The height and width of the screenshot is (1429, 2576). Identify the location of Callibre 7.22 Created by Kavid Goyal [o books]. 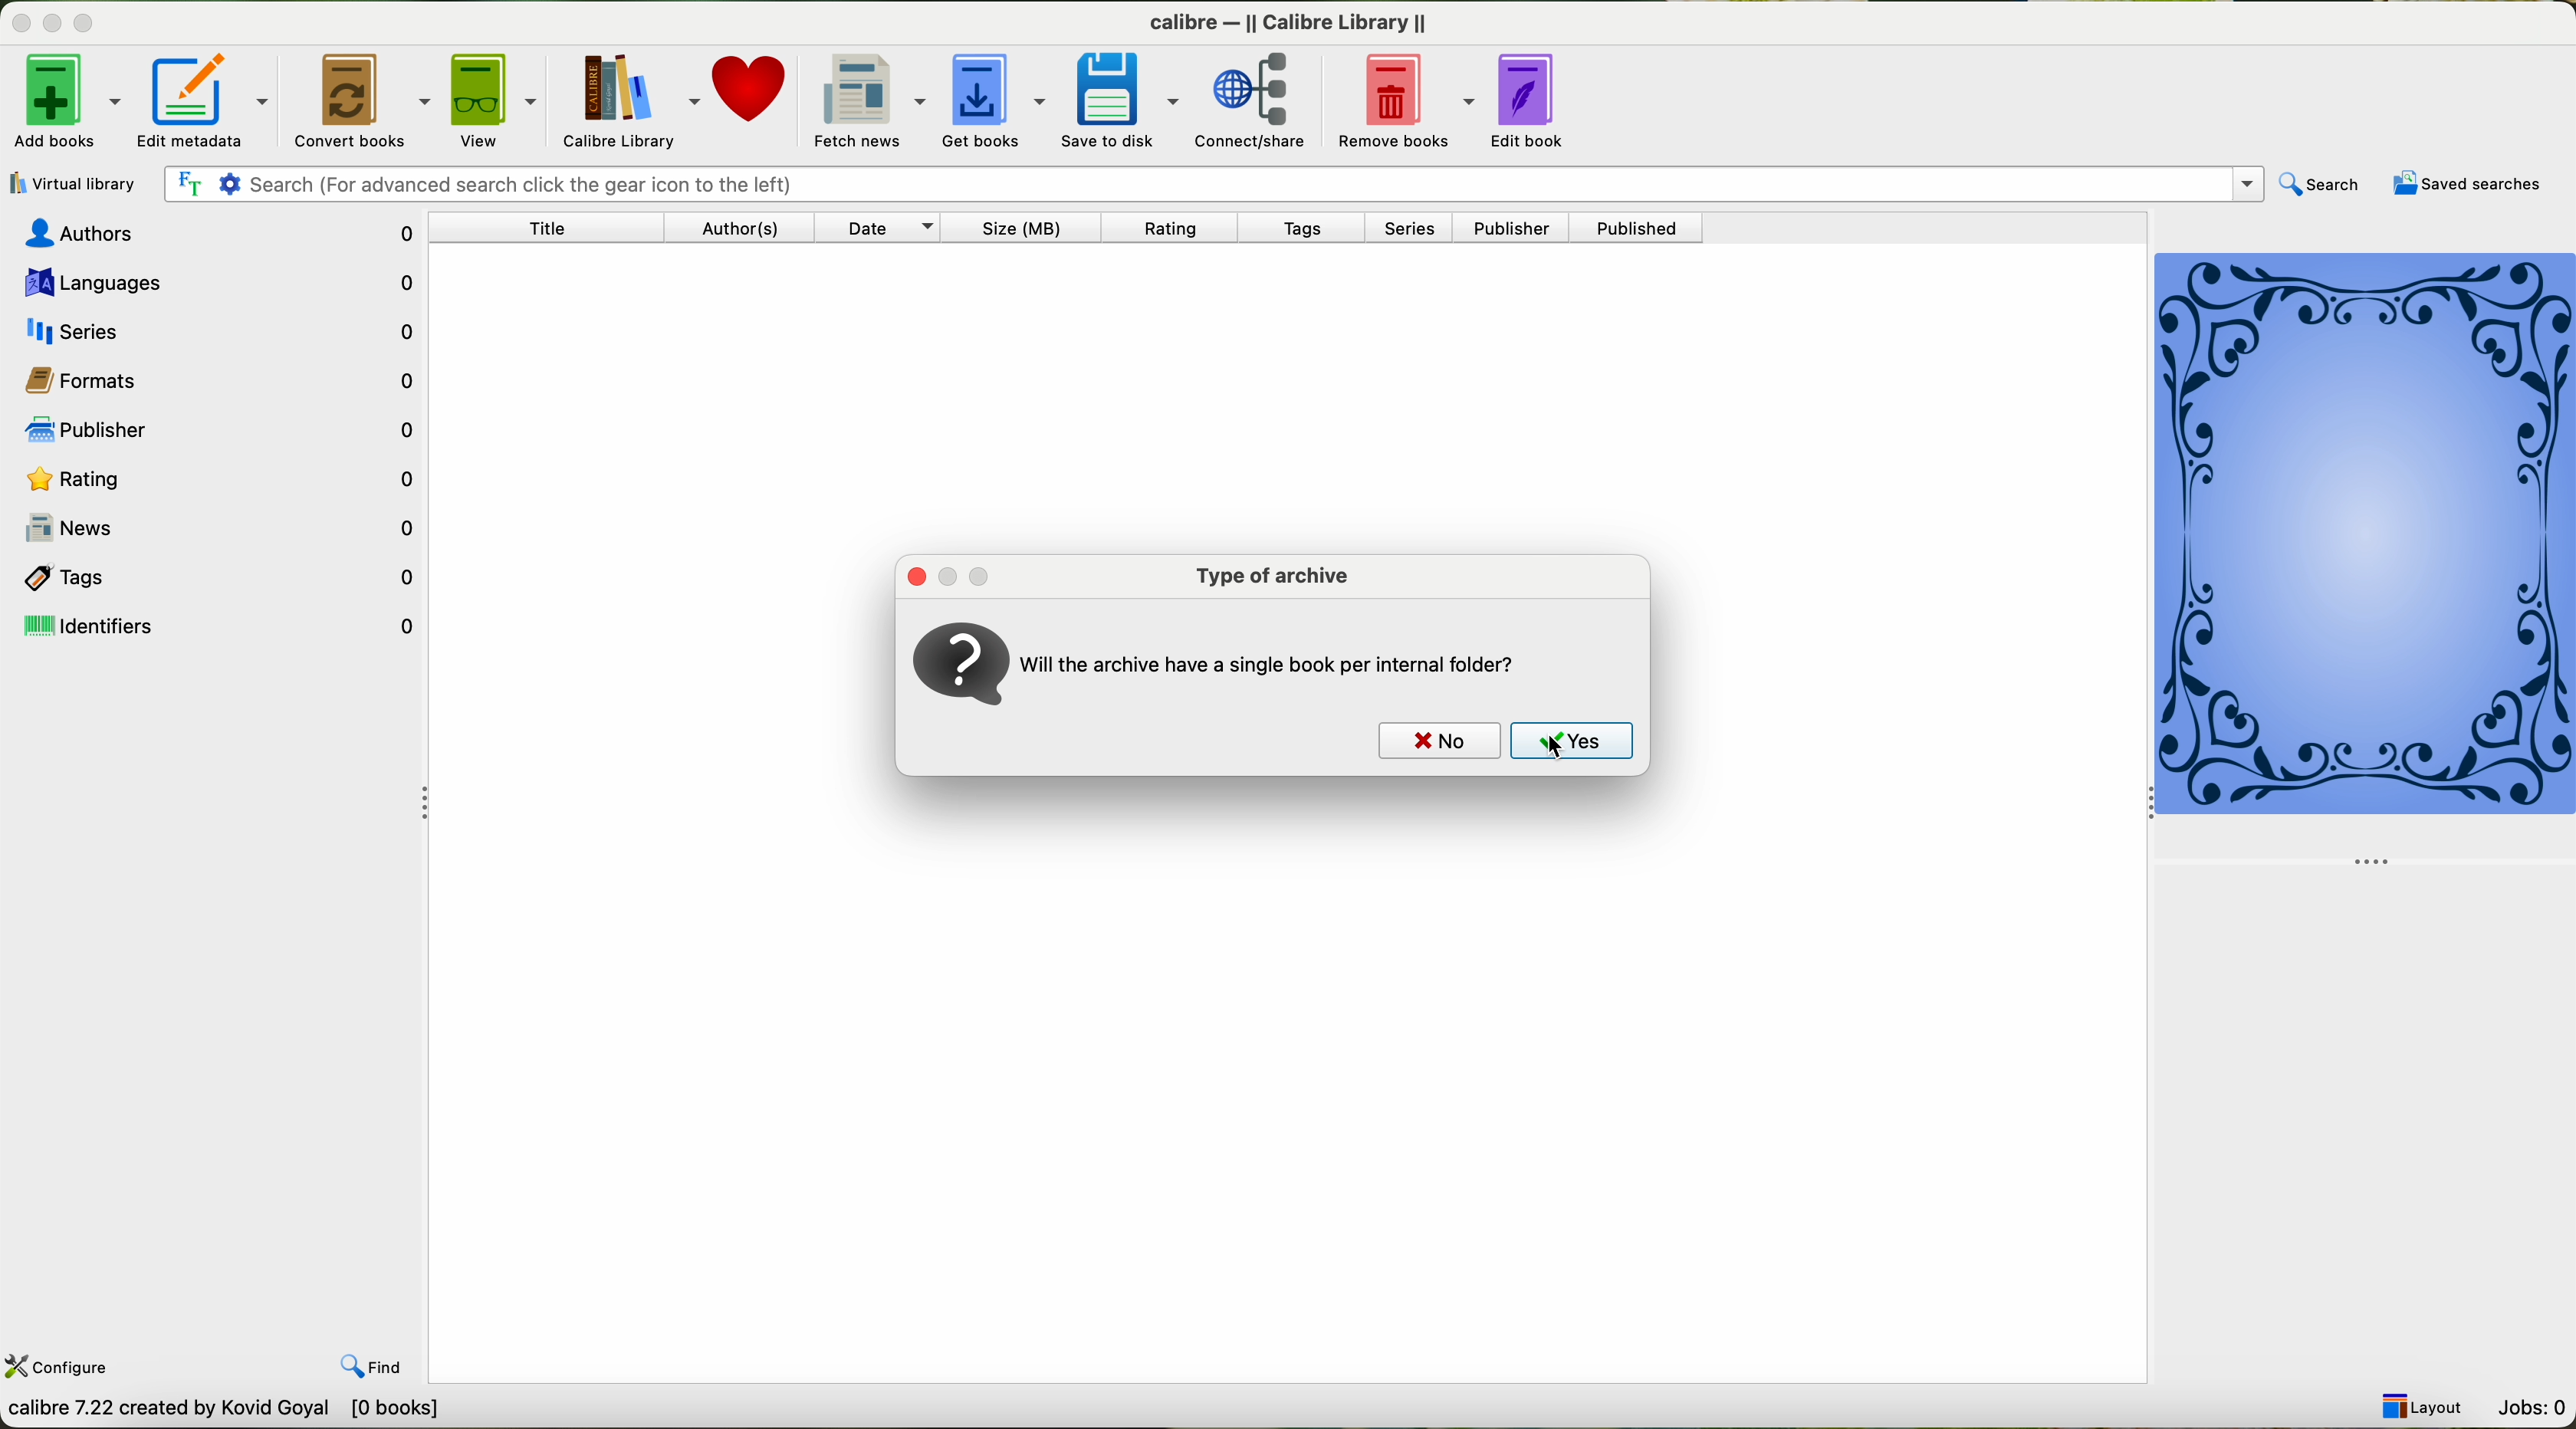
(242, 1413).